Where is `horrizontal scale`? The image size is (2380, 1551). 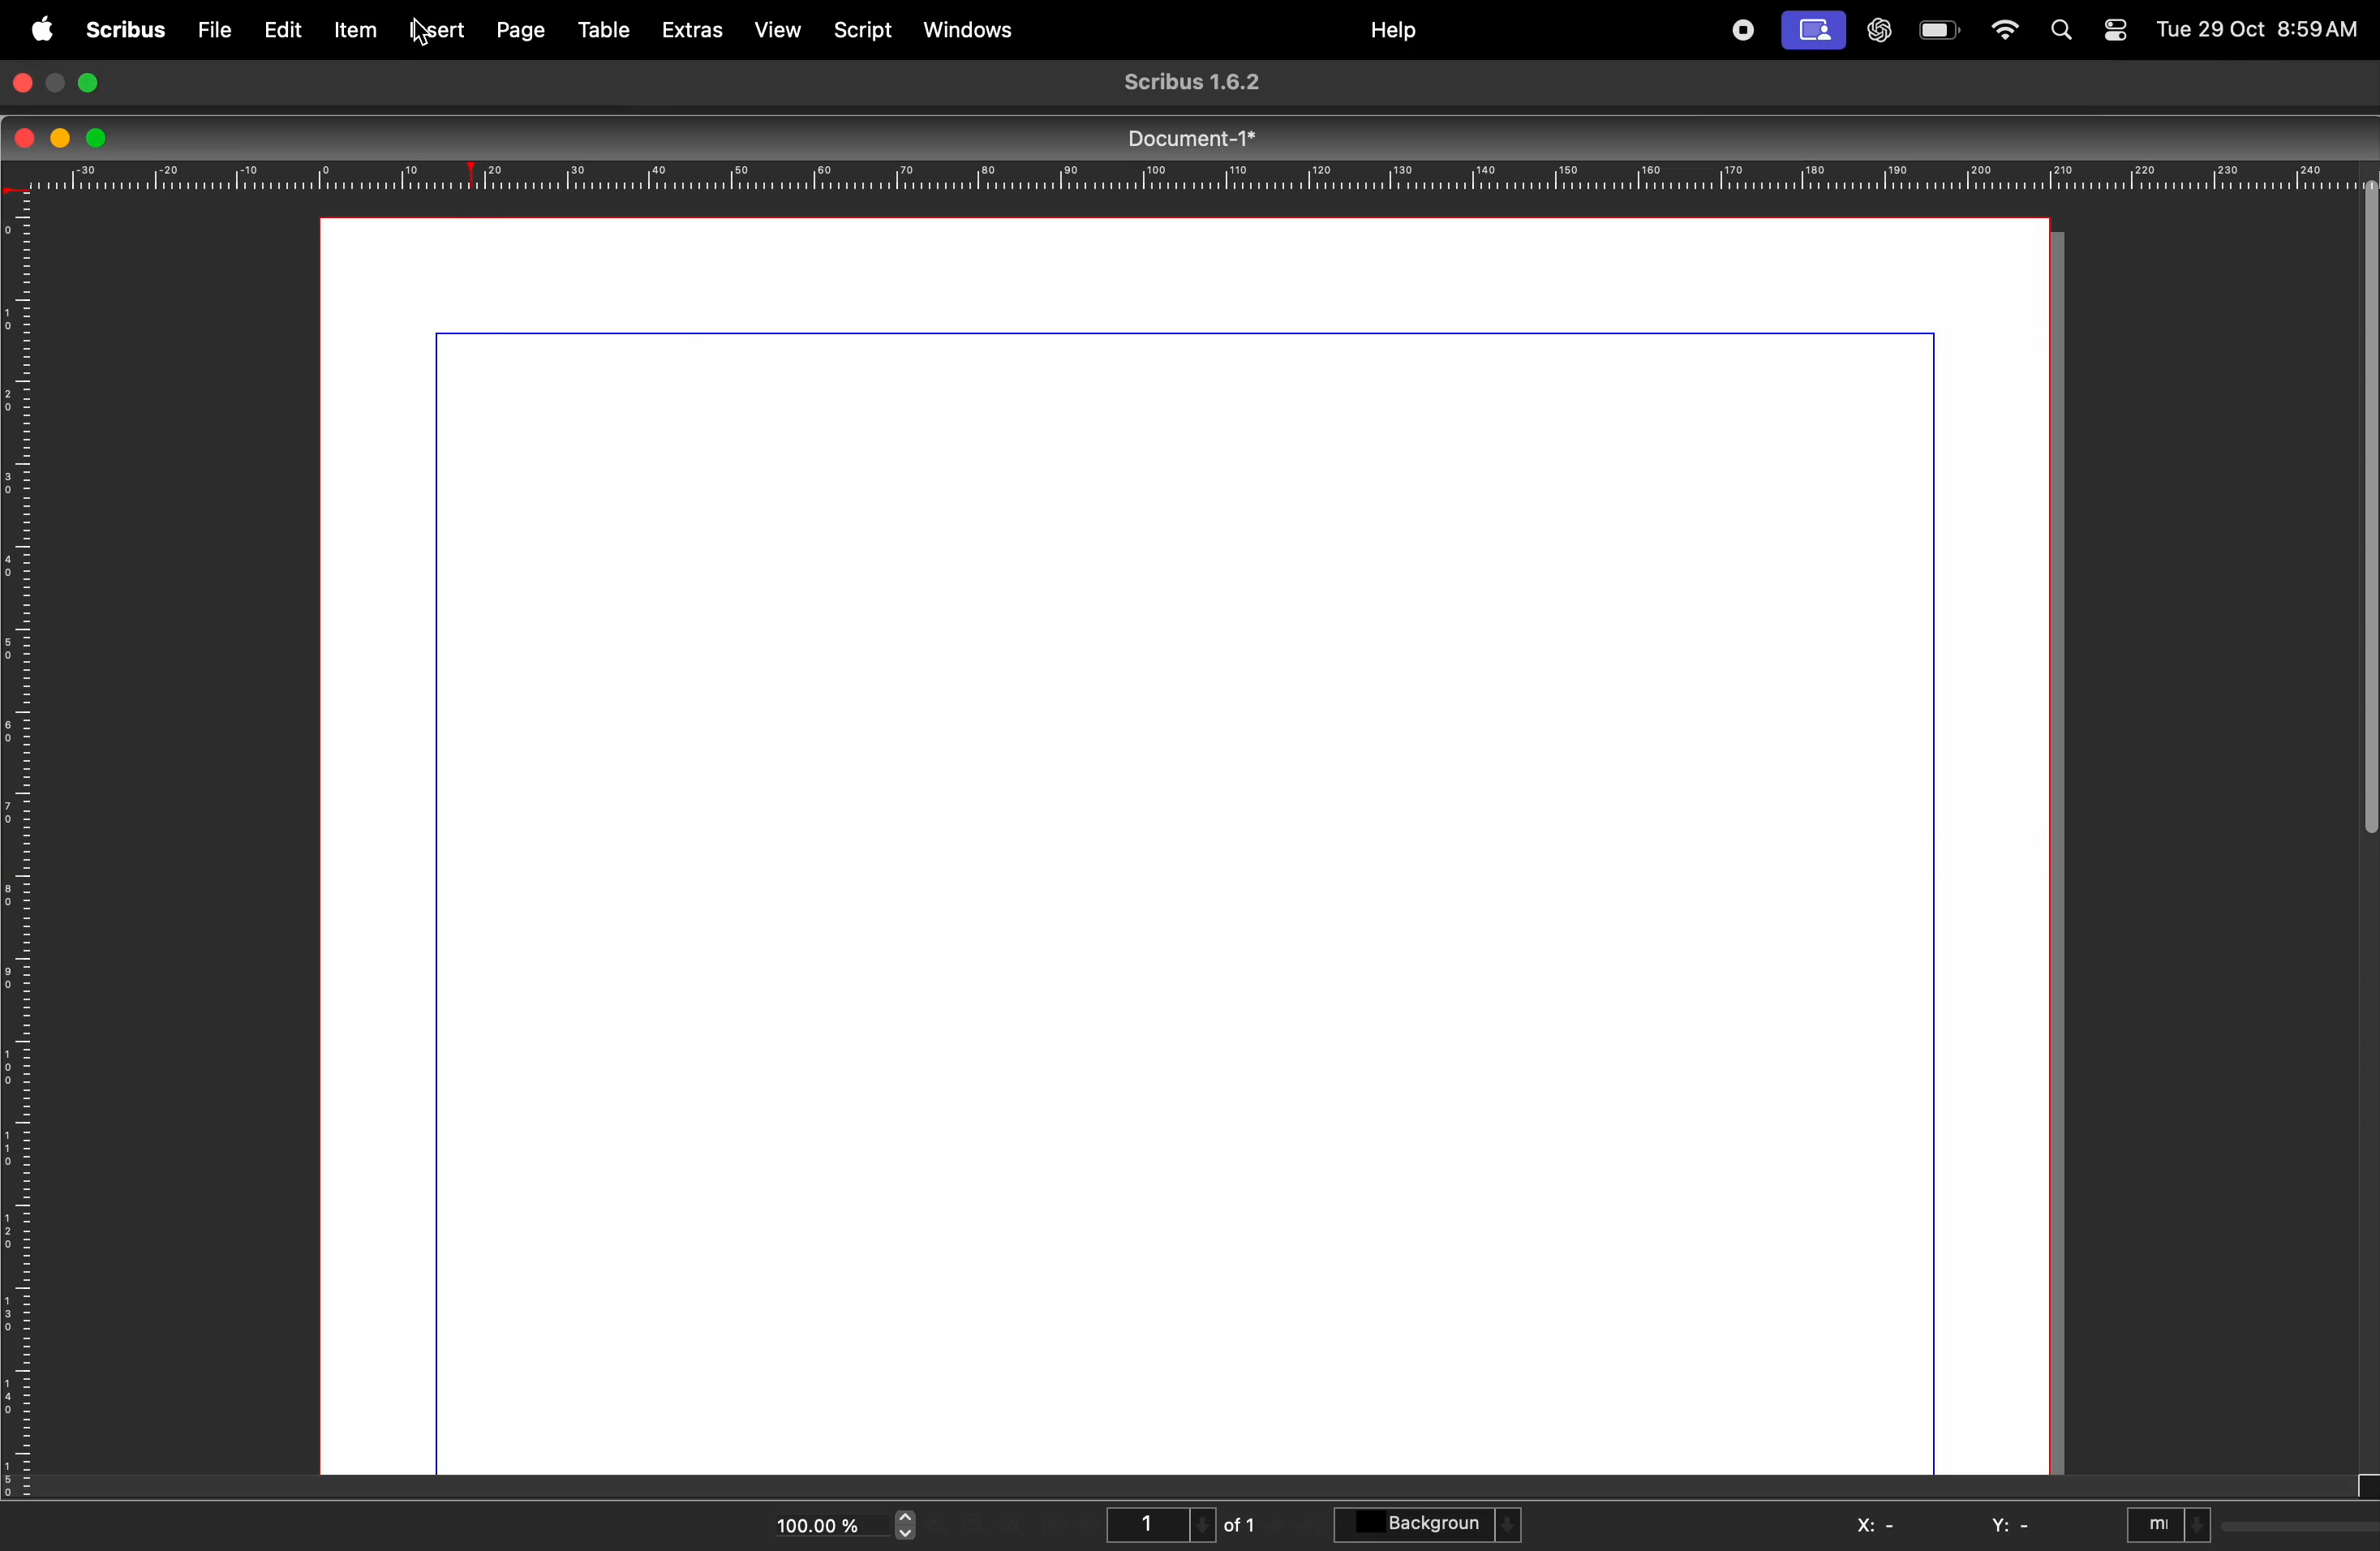
horrizontal scale is located at coordinates (1182, 176).